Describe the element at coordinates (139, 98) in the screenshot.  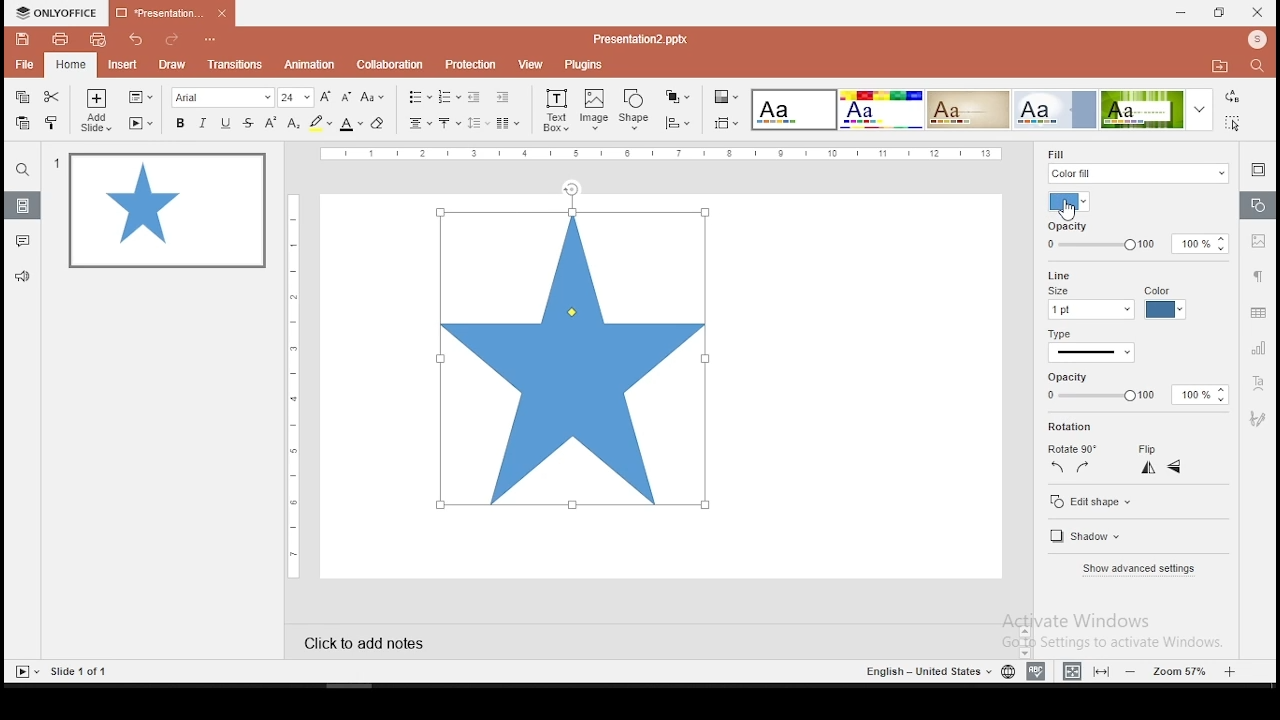
I see `change slide layout` at that location.